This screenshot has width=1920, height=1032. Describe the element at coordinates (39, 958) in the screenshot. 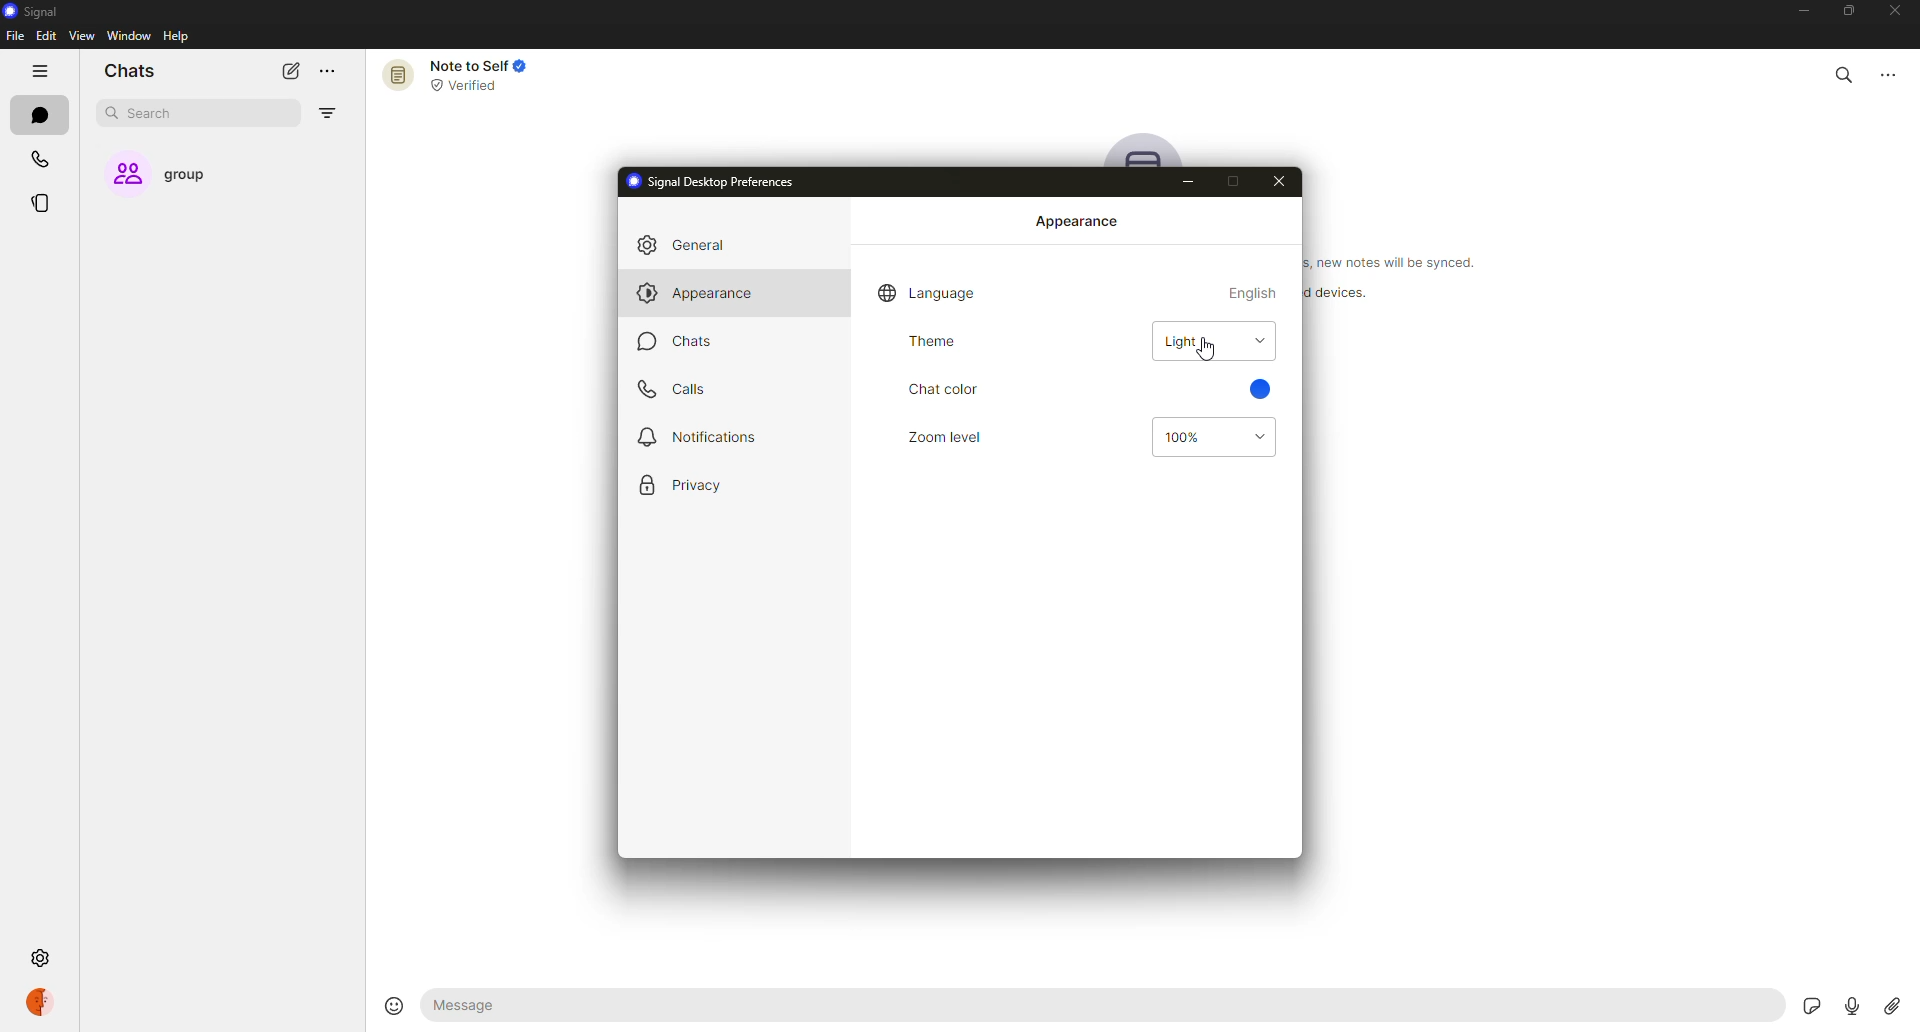

I see `settings` at that location.